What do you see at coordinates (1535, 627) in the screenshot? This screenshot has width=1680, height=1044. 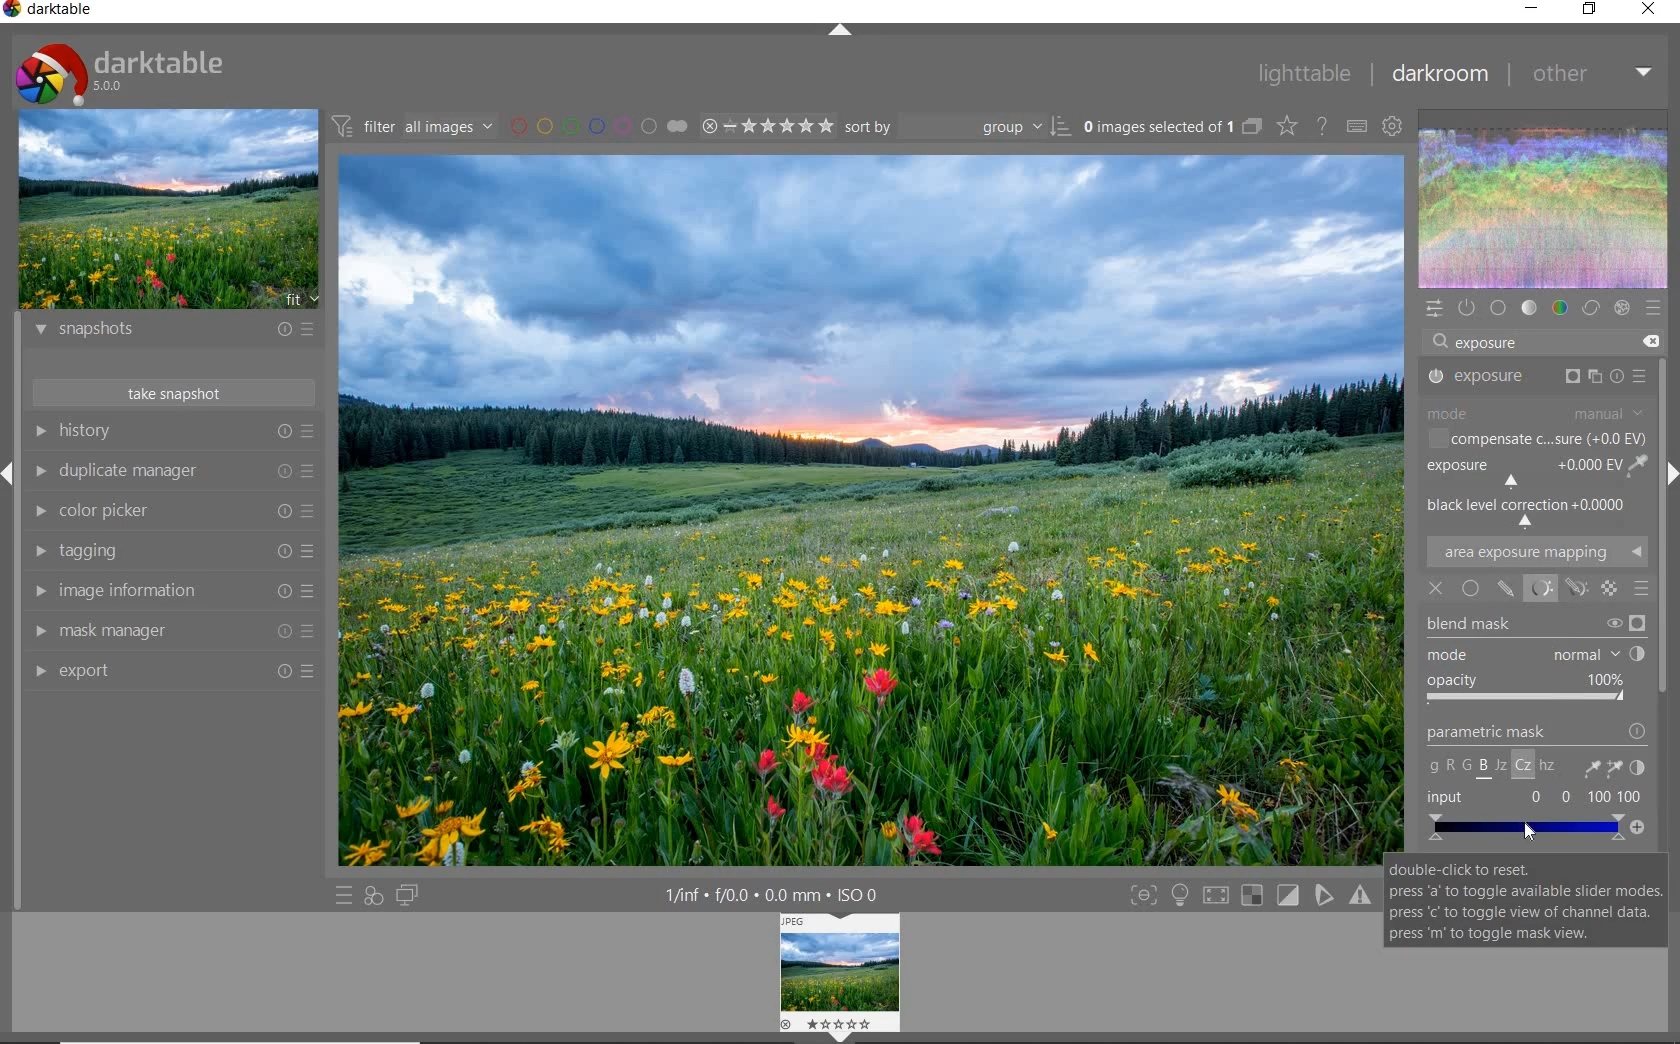 I see `blend mask` at bounding box center [1535, 627].